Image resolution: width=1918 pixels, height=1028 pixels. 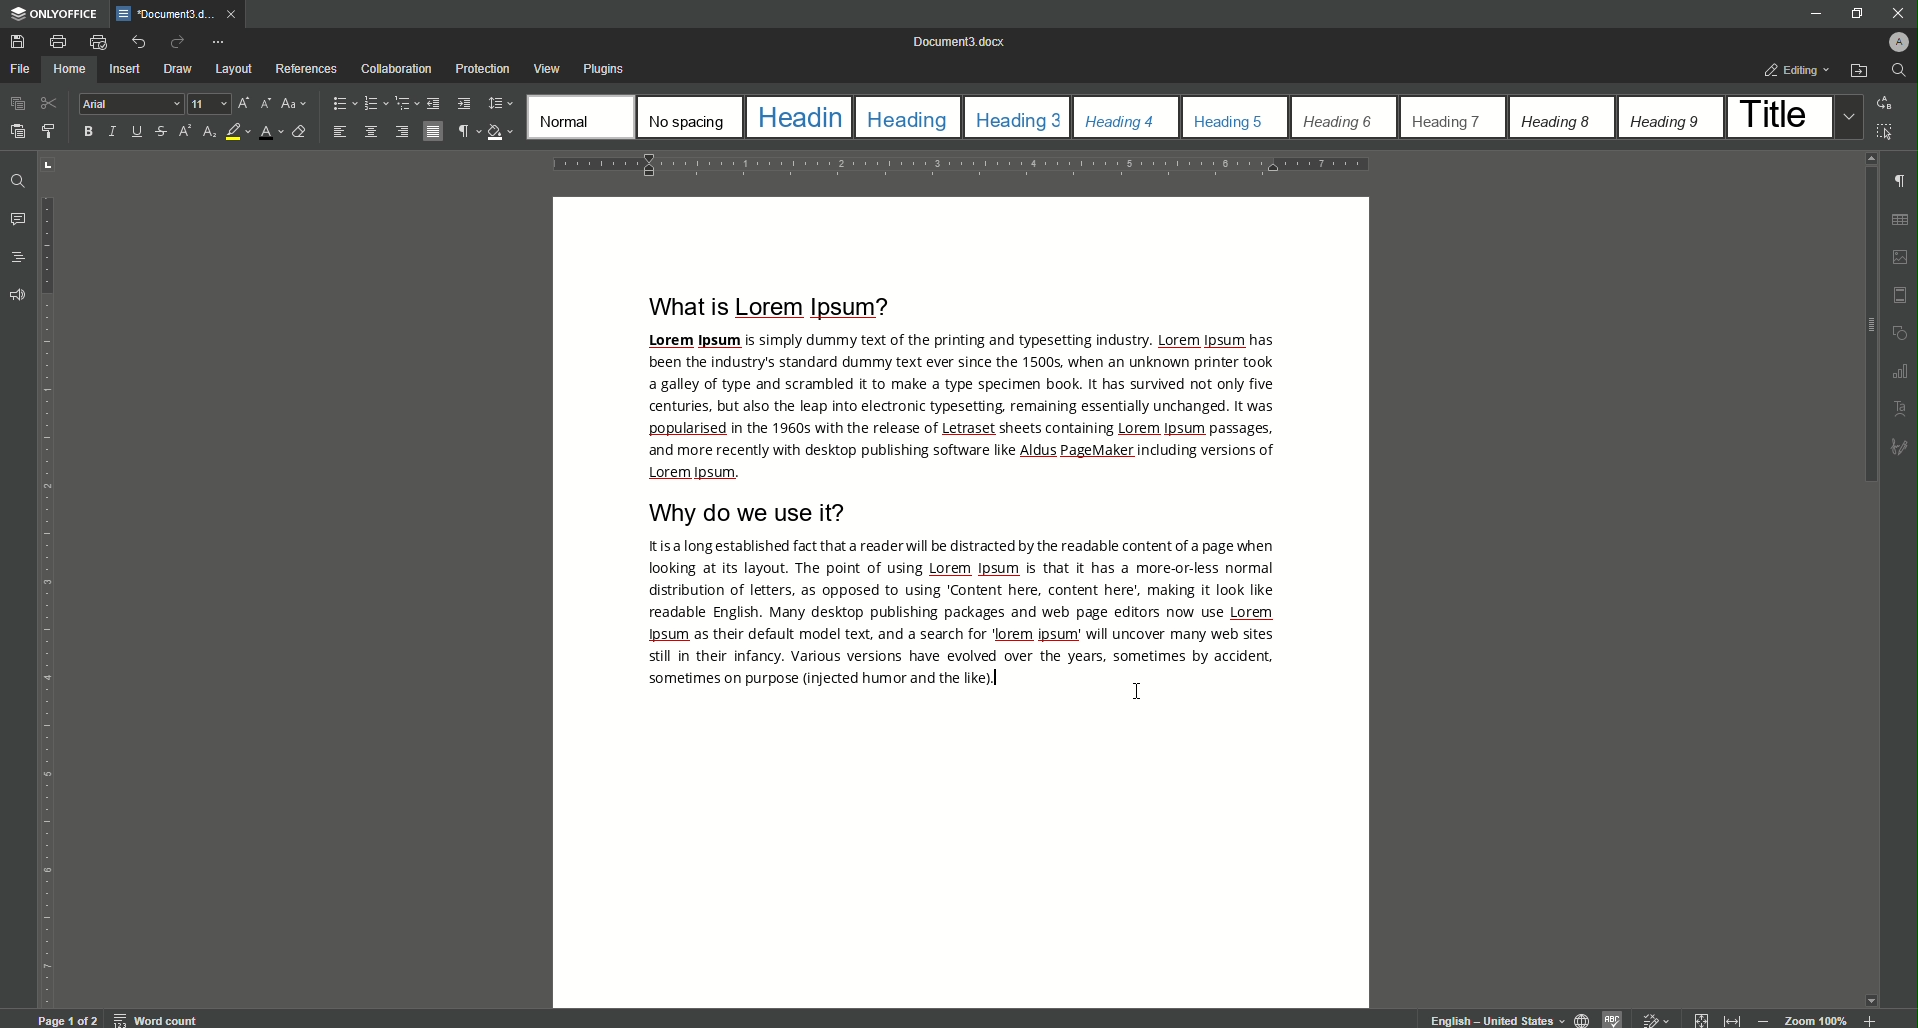 What do you see at coordinates (131, 104) in the screenshot?
I see `Arial` at bounding box center [131, 104].